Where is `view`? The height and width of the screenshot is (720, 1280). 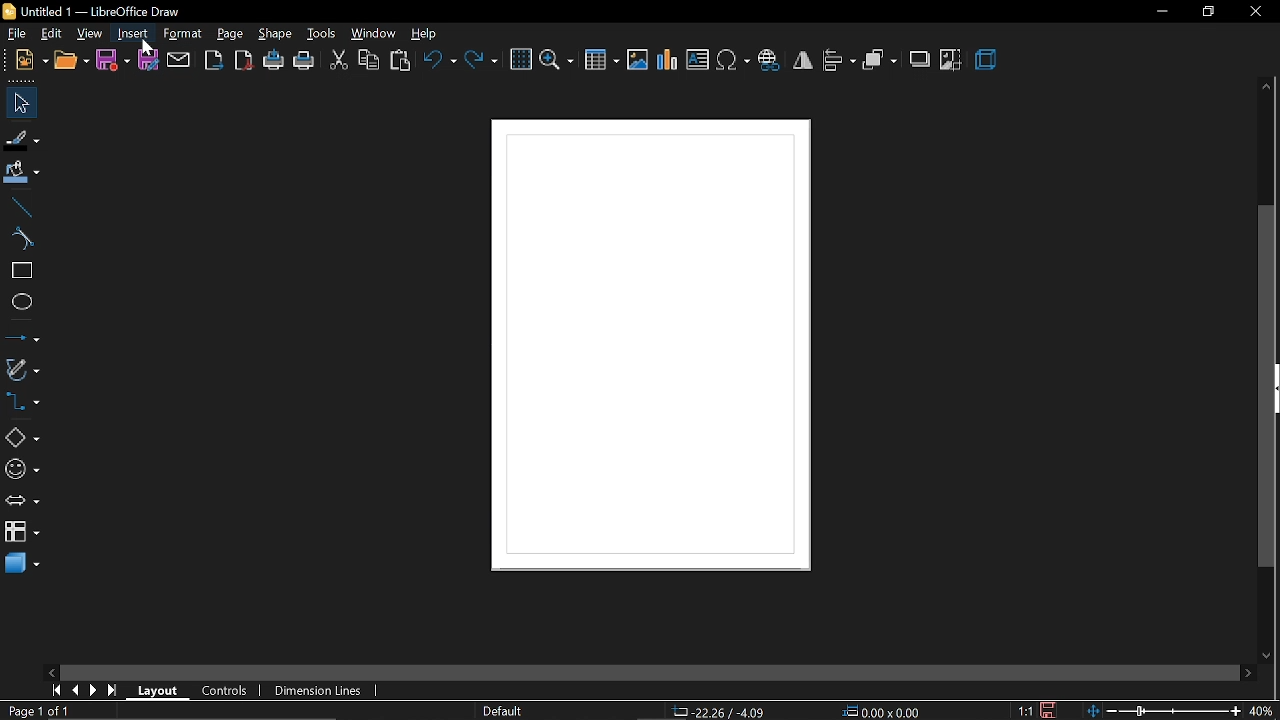 view is located at coordinates (90, 33).